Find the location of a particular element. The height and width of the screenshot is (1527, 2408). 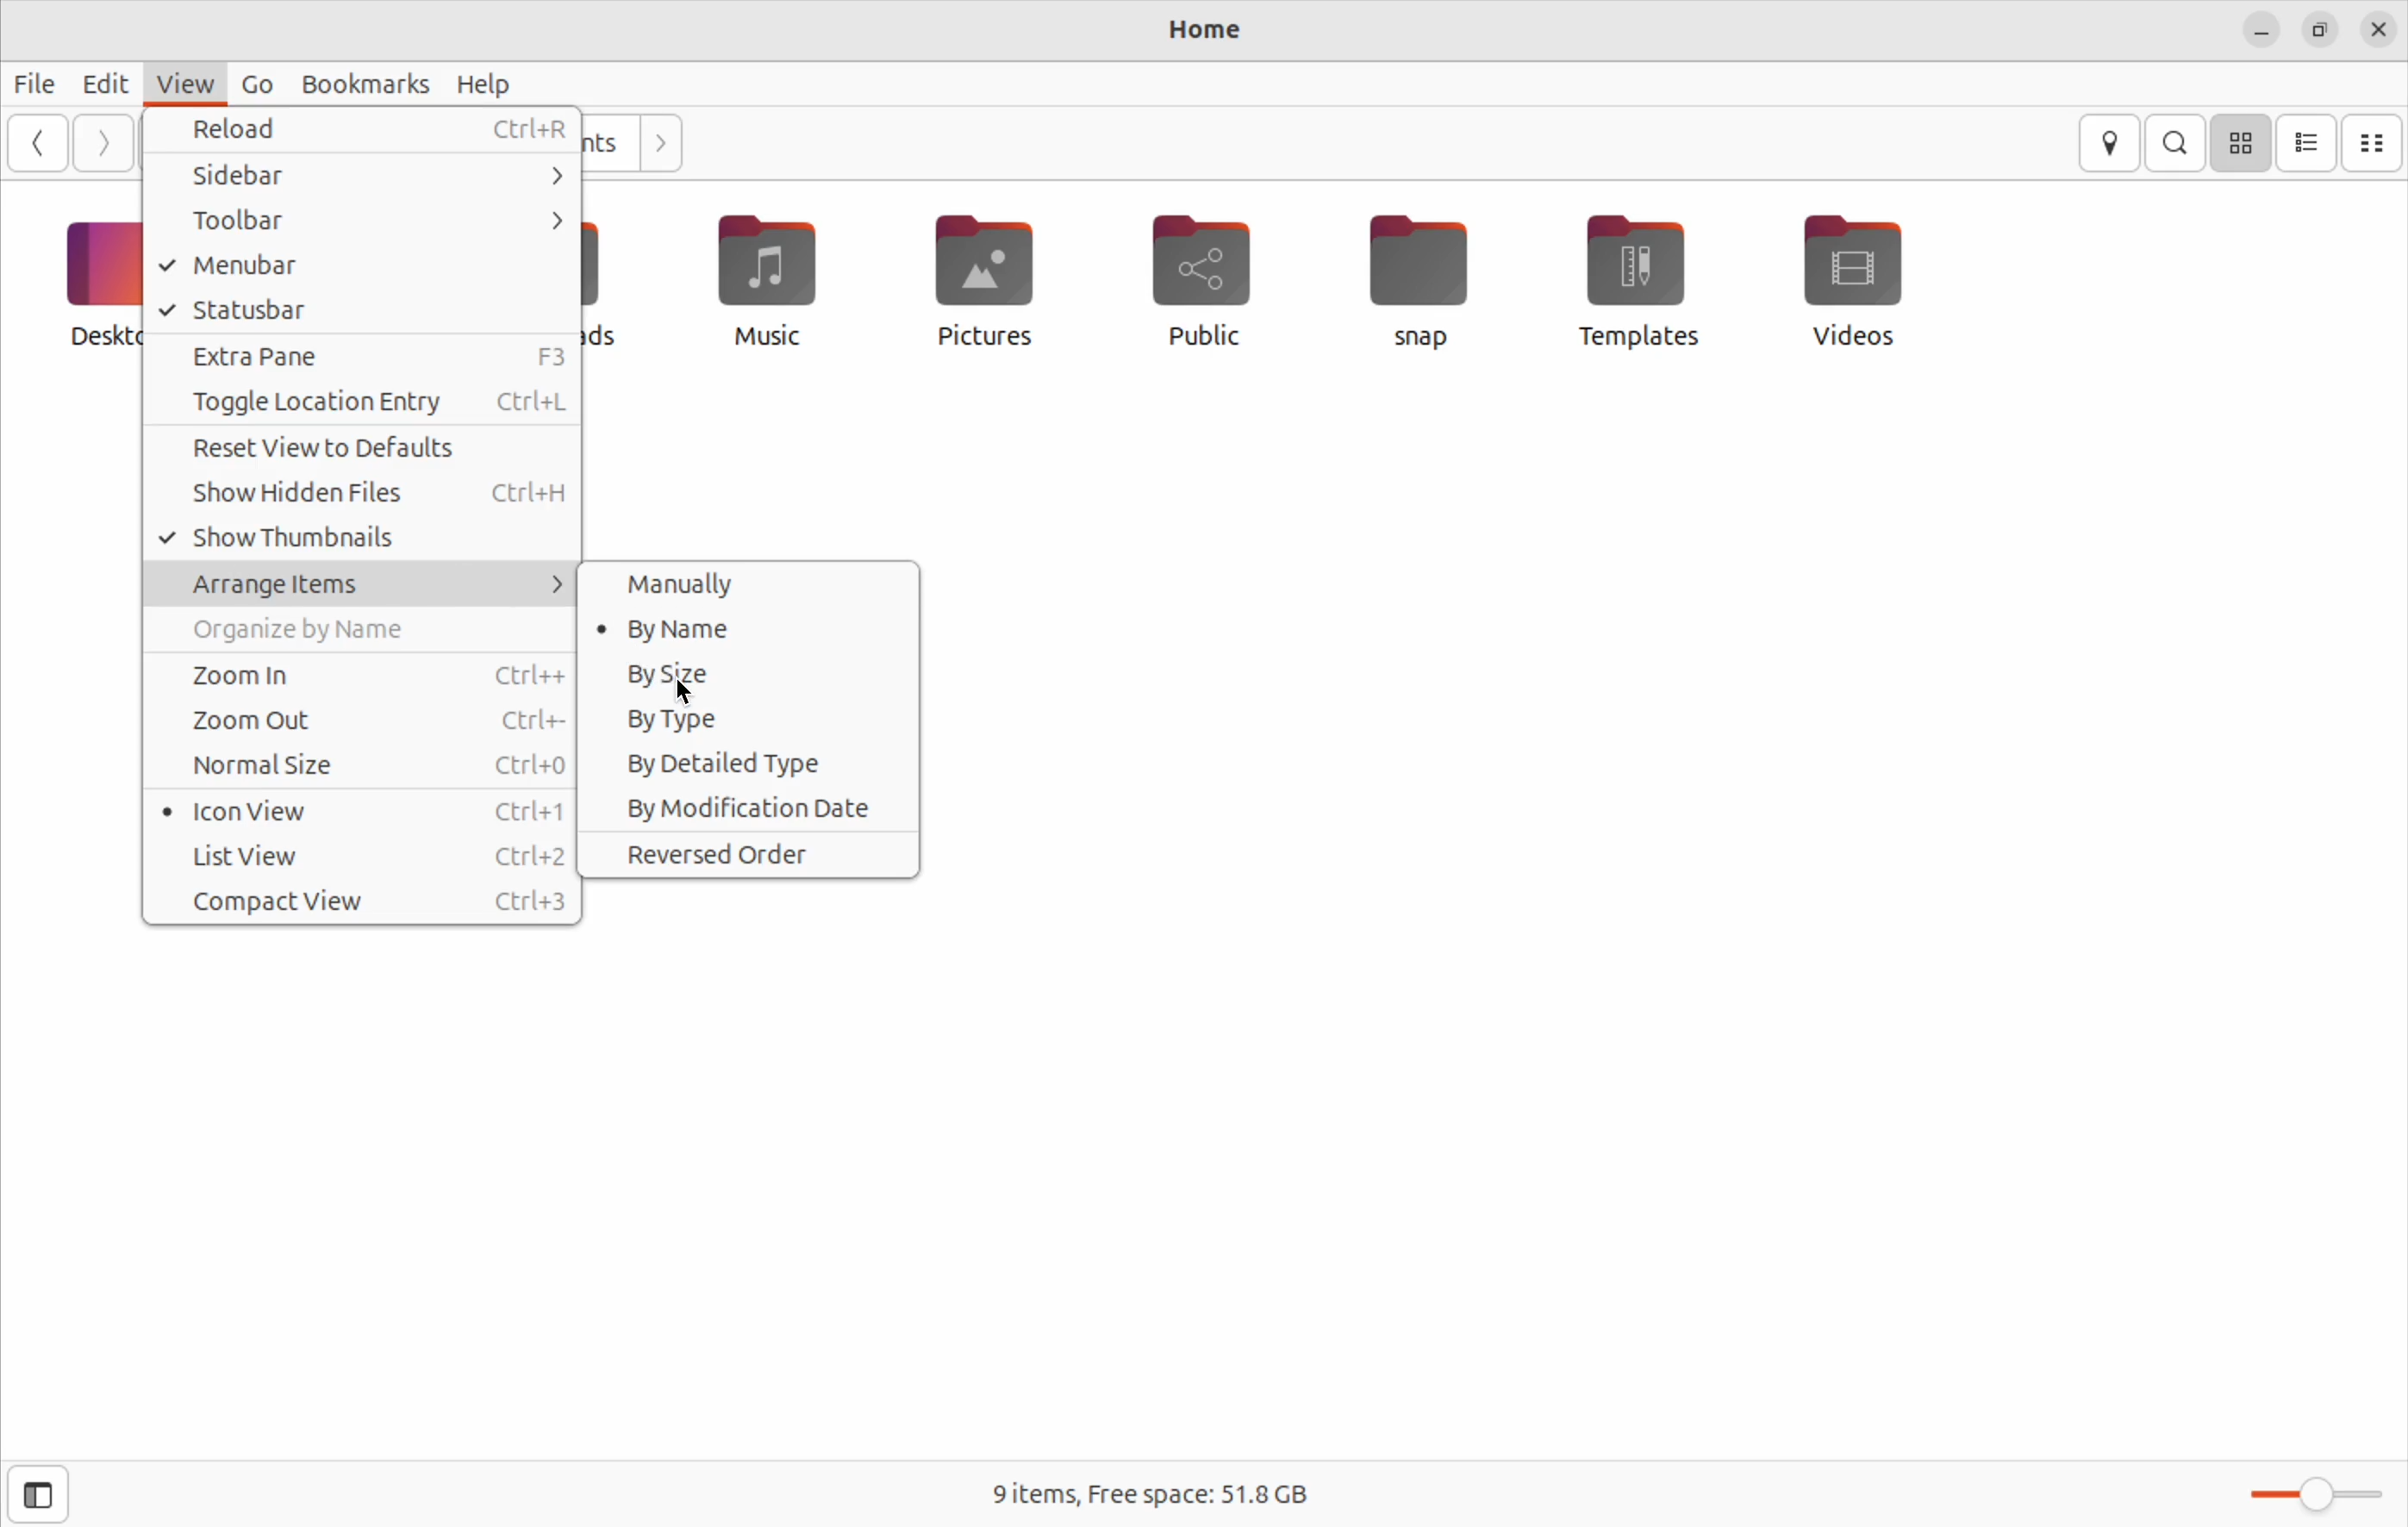

show hidden files is located at coordinates (368, 489).